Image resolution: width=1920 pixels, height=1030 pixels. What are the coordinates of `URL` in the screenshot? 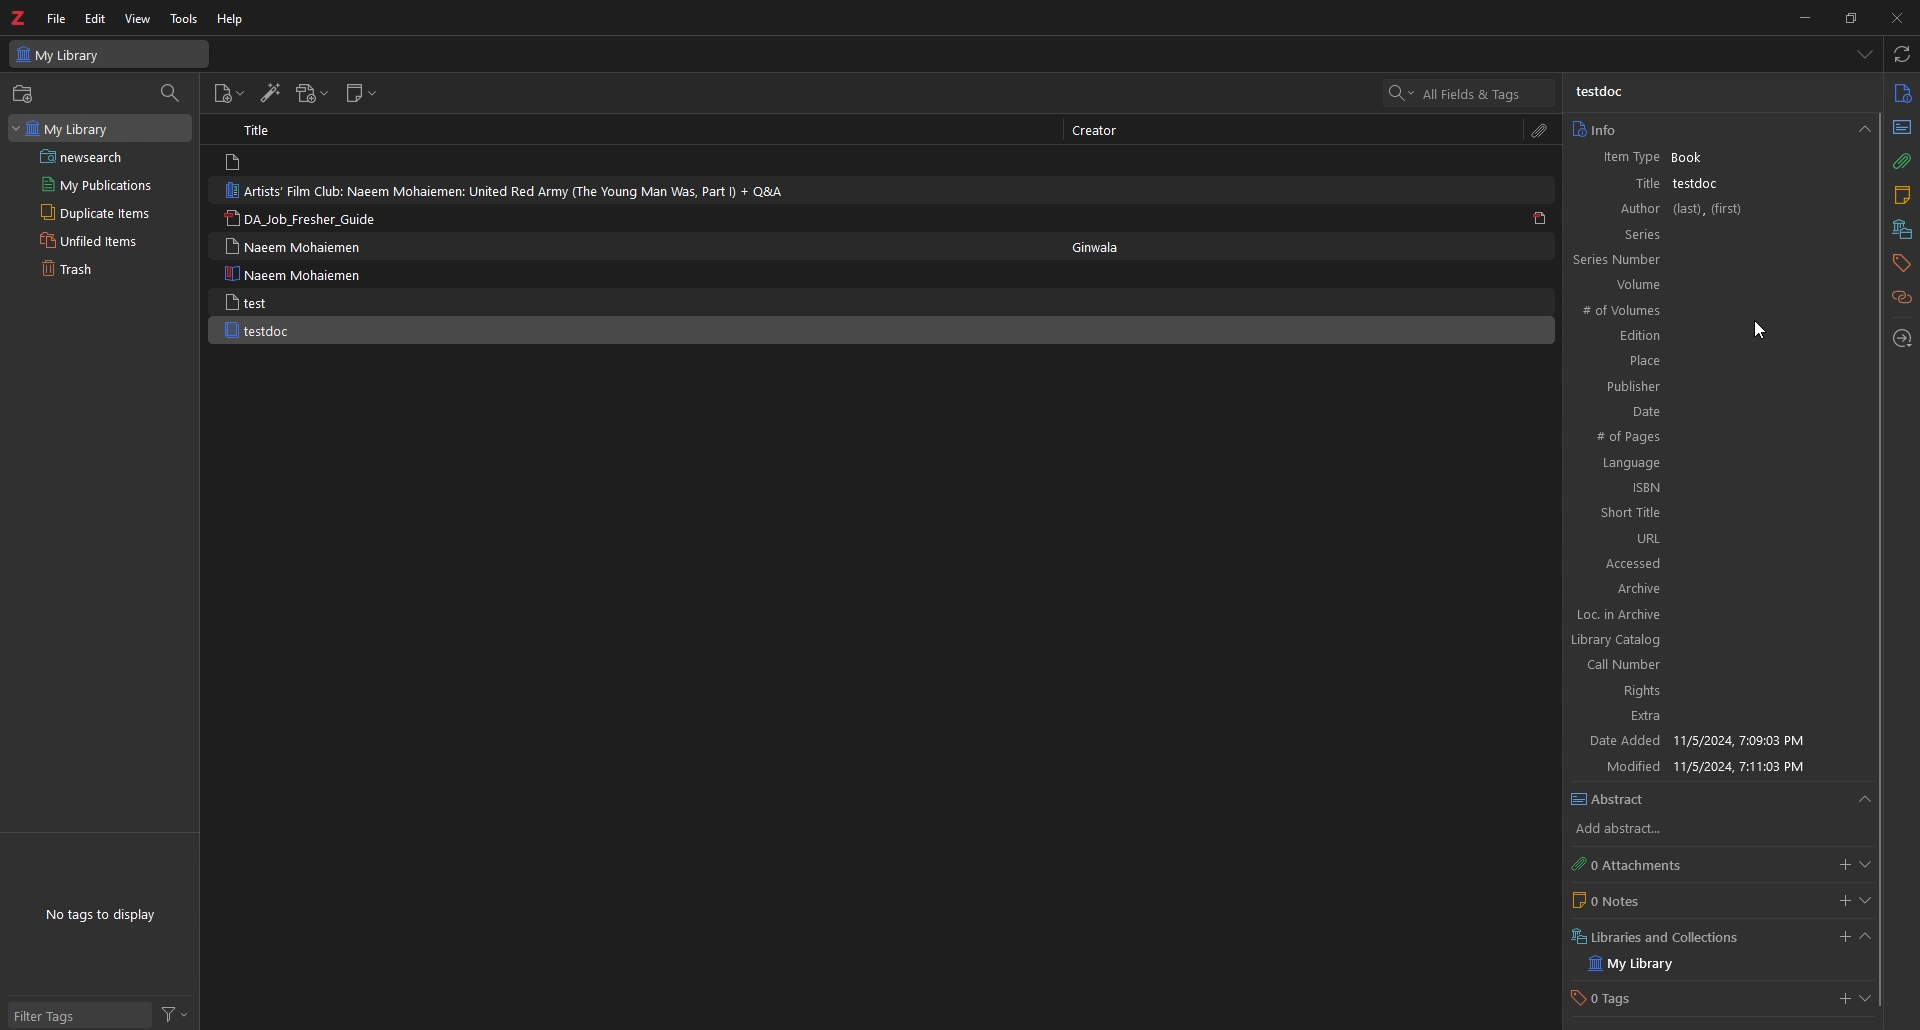 It's located at (1715, 539).